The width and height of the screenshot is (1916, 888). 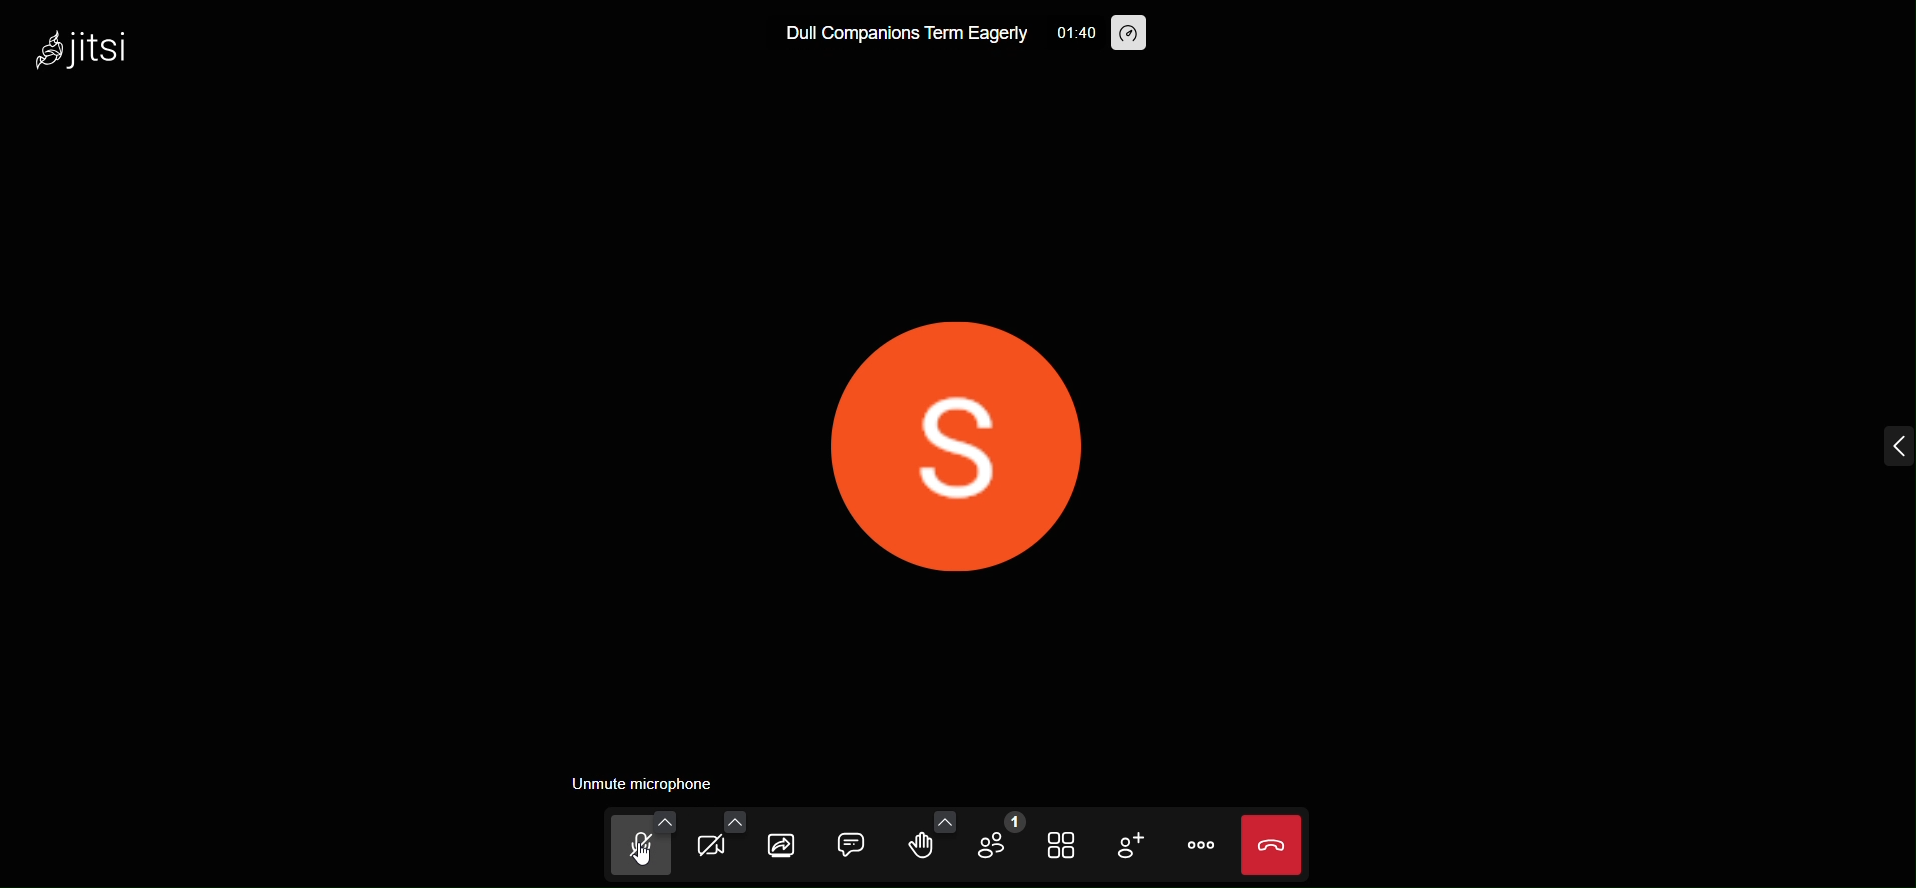 What do you see at coordinates (849, 842) in the screenshot?
I see `chat` at bounding box center [849, 842].